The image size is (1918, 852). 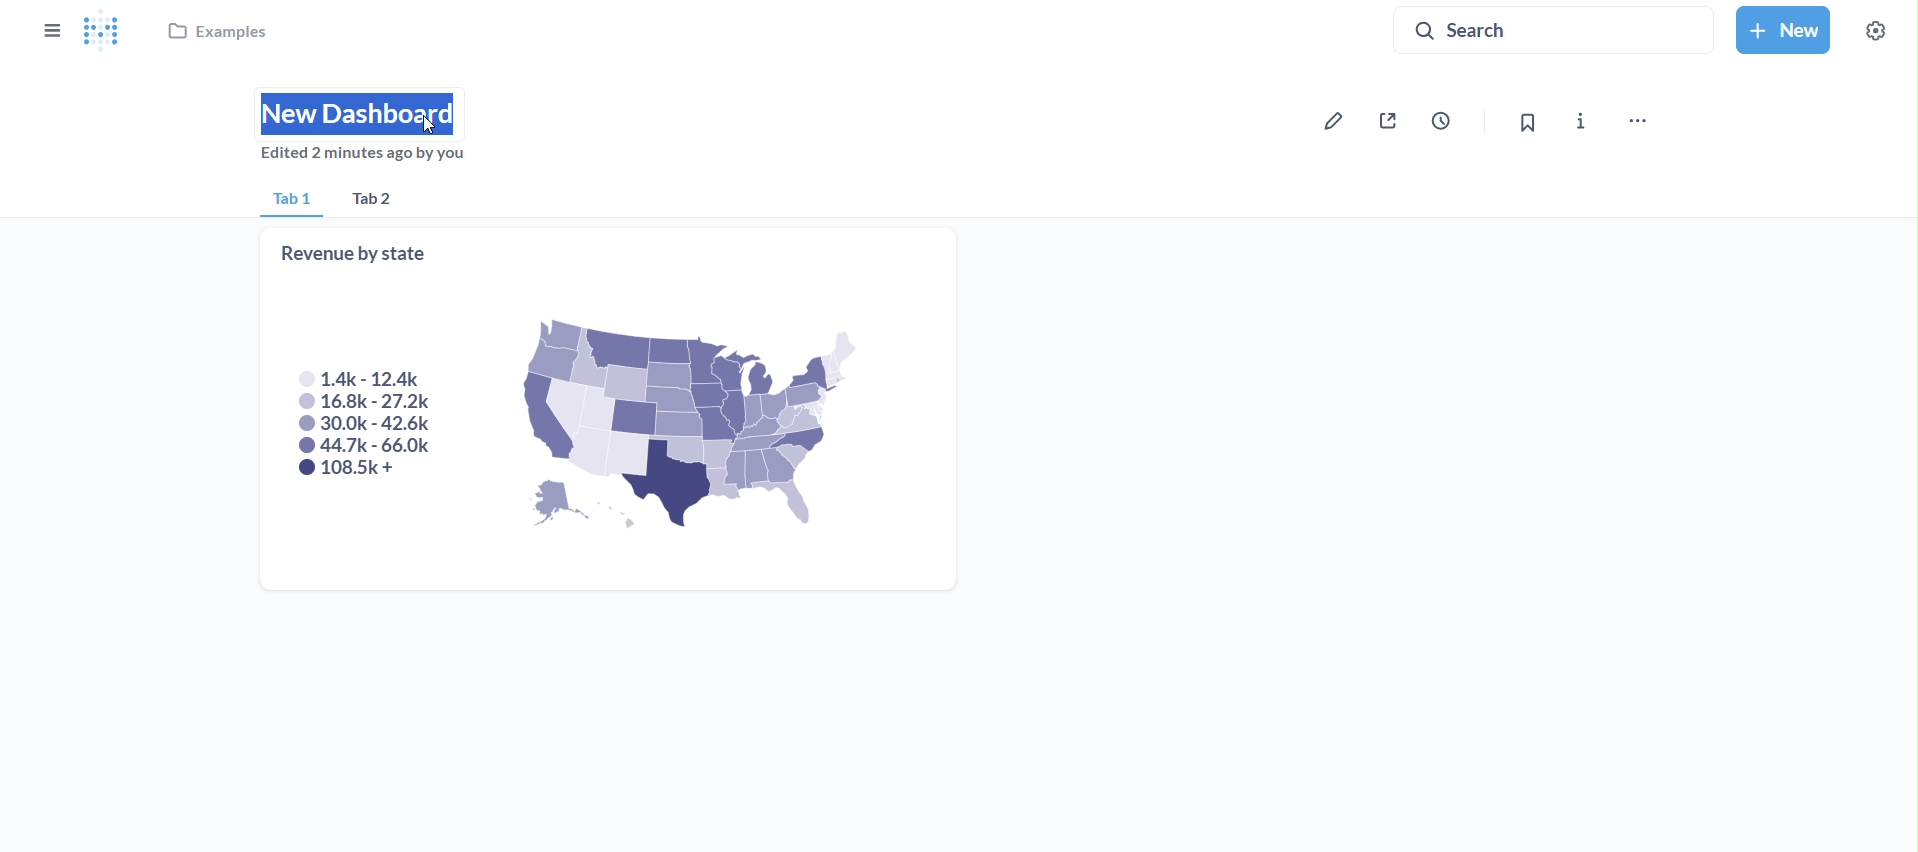 What do you see at coordinates (221, 35) in the screenshot?
I see `examples` at bounding box center [221, 35].